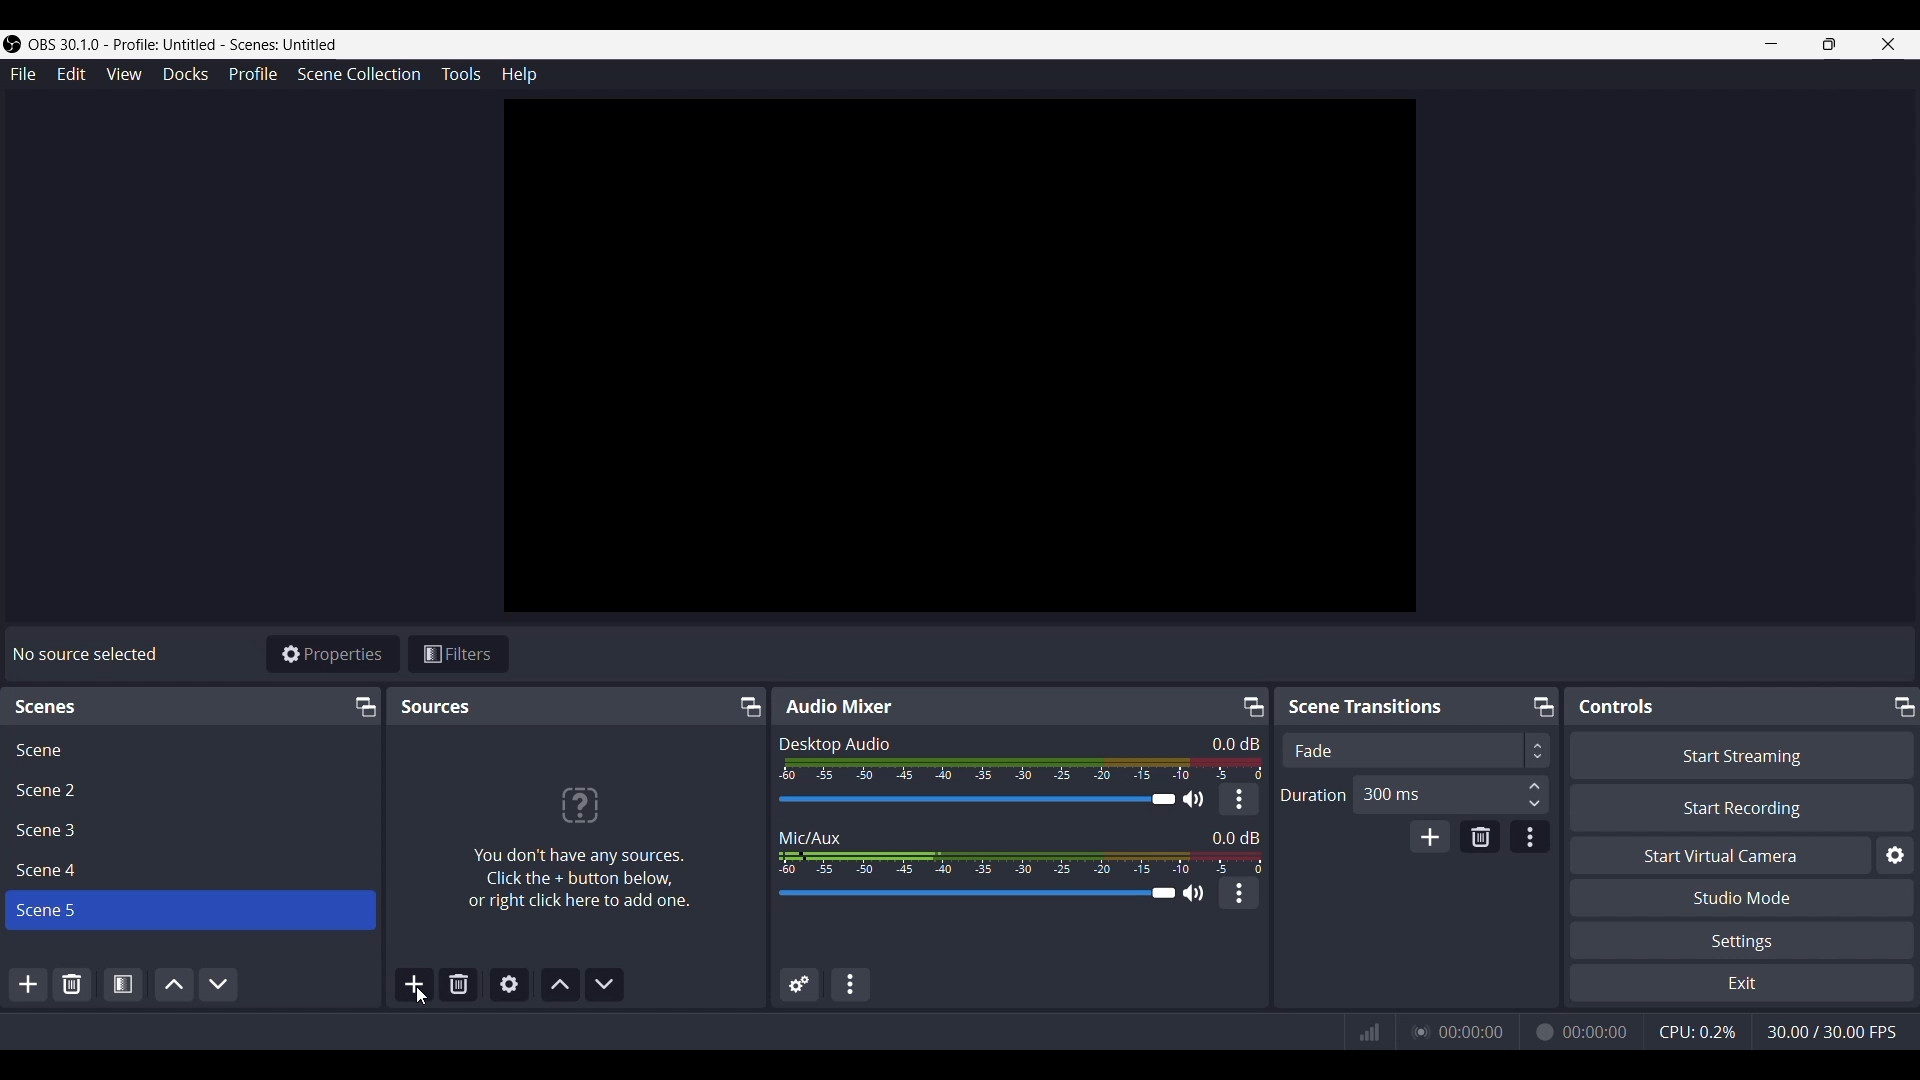 Image resolution: width=1920 pixels, height=1080 pixels. Describe the element at coordinates (460, 74) in the screenshot. I see `Tools` at that location.